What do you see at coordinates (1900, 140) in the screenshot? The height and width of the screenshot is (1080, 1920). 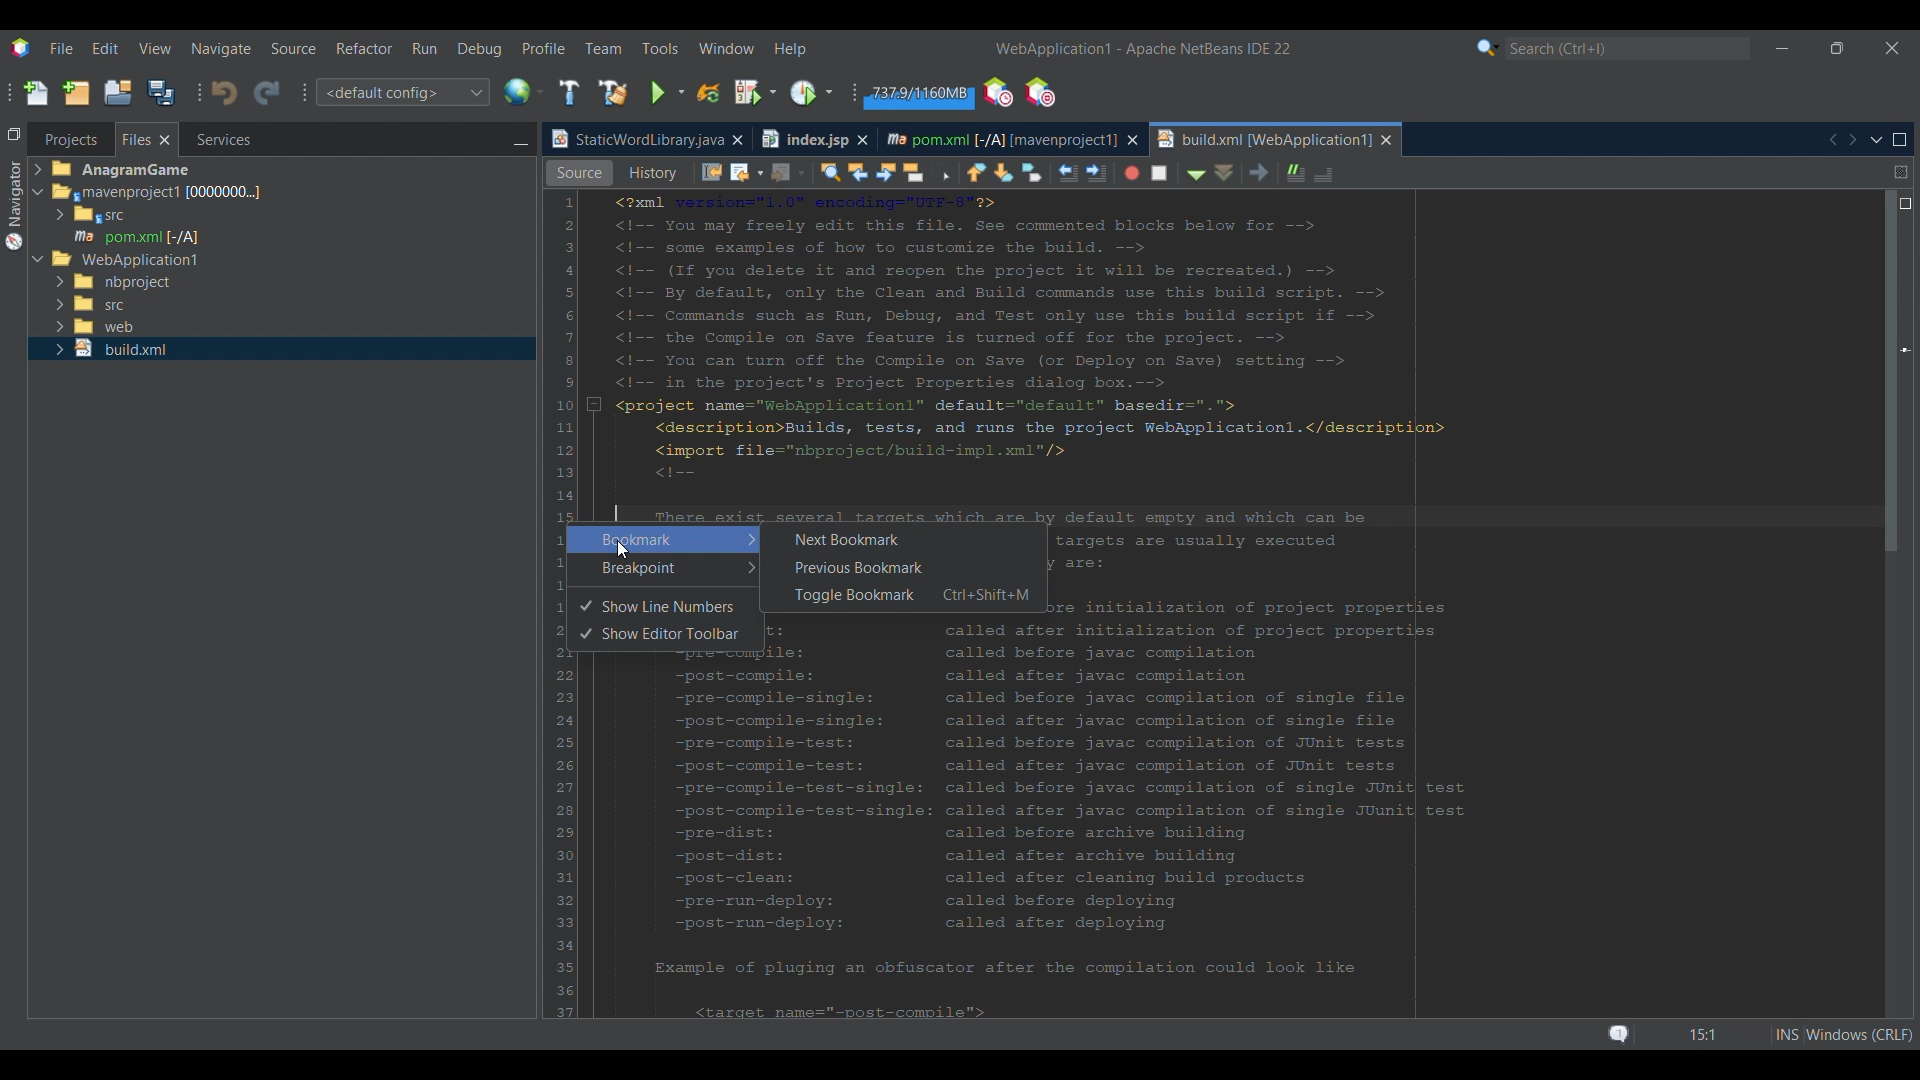 I see `Maximize` at bounding box center [1900, 140].